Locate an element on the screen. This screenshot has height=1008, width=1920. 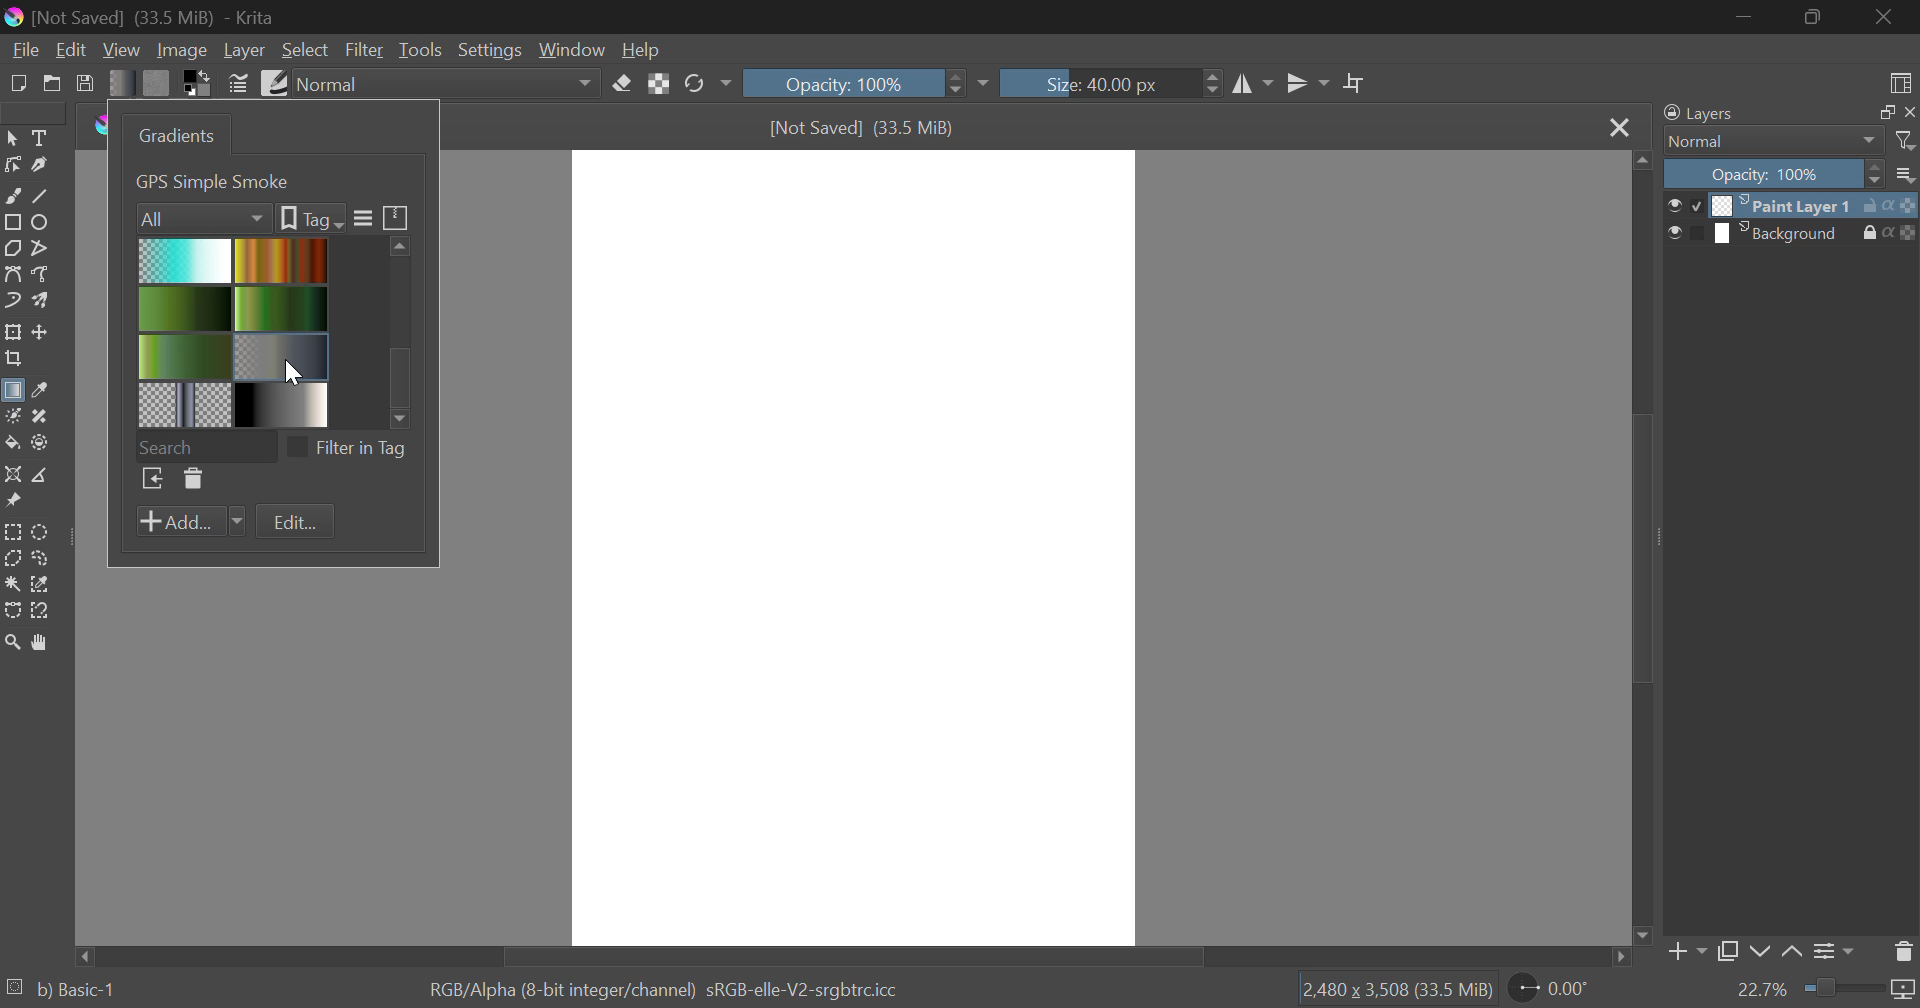
icon is located at coordinates (1904, 204).